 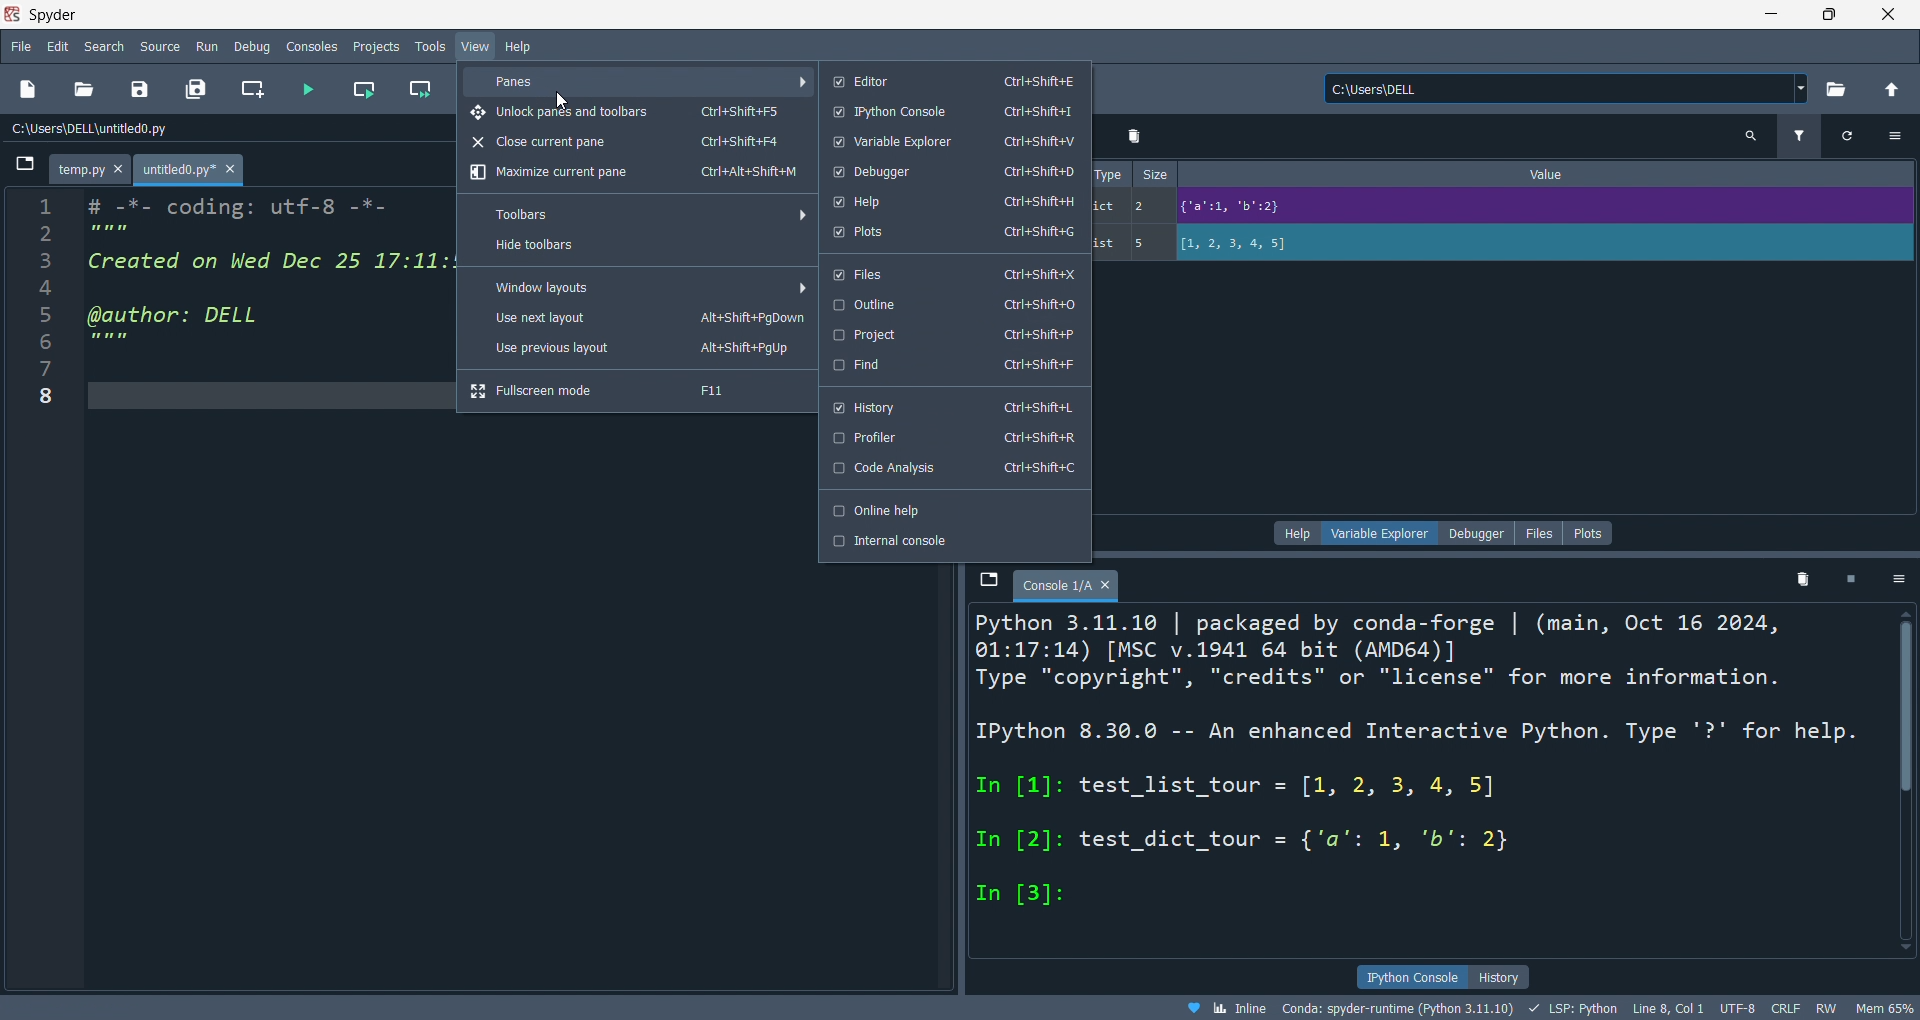 I want to click on maxmize pane, so click(x=637, y=177).